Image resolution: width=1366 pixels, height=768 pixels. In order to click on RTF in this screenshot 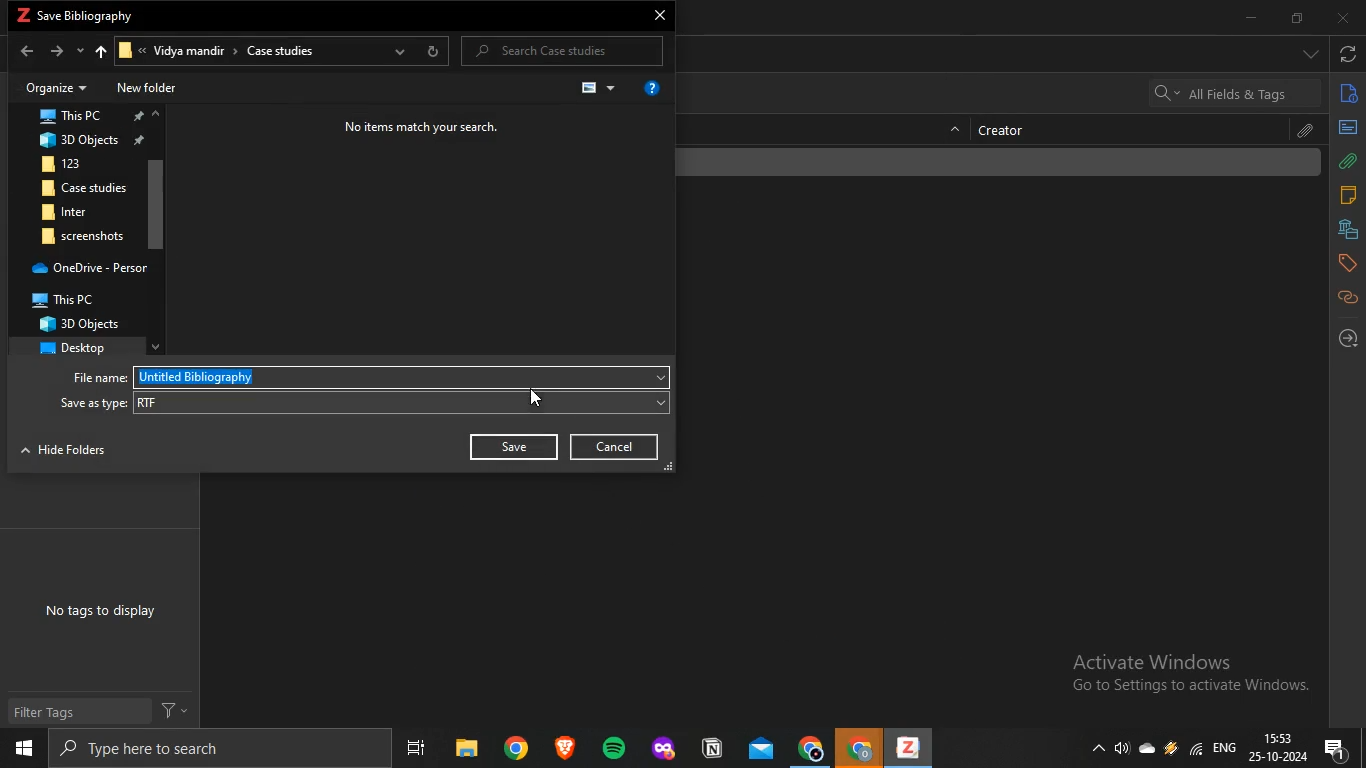, I will do `click(400, 402)`.